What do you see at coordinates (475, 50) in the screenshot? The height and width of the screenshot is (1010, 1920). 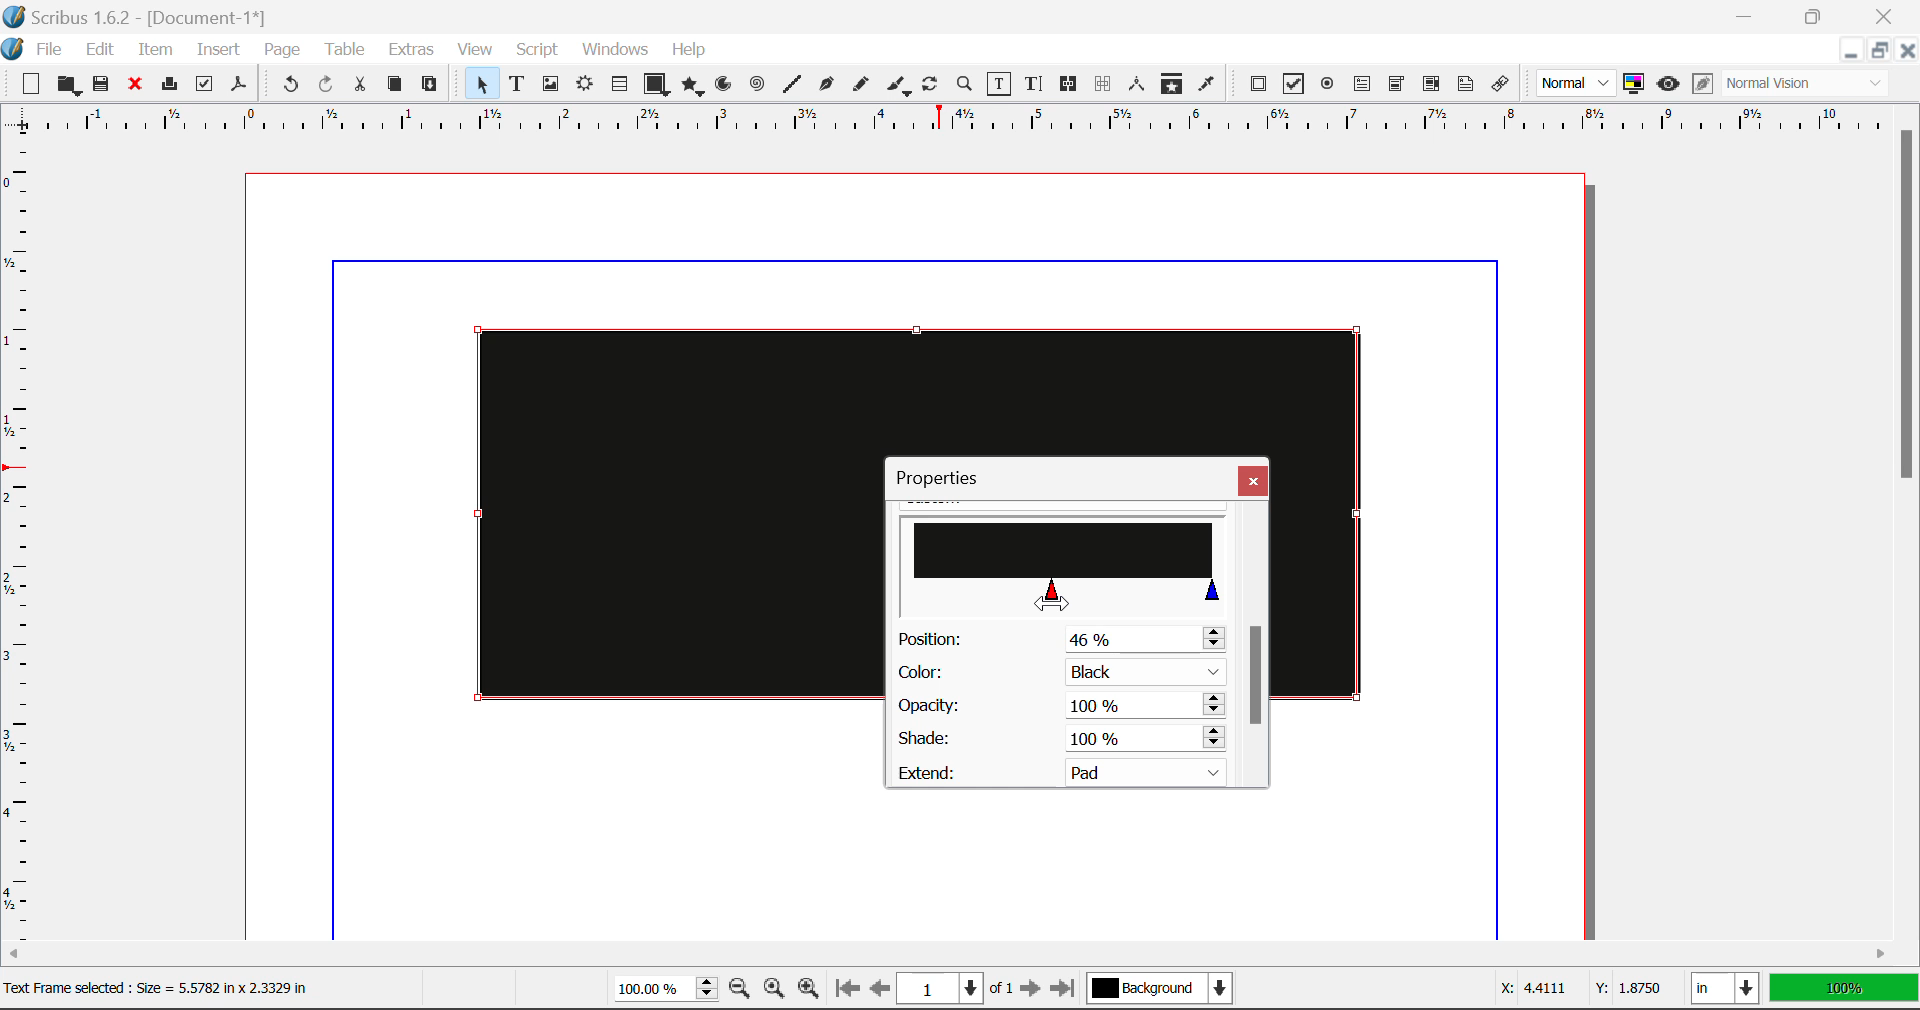 I see `View` at bounding box center [475, 50].